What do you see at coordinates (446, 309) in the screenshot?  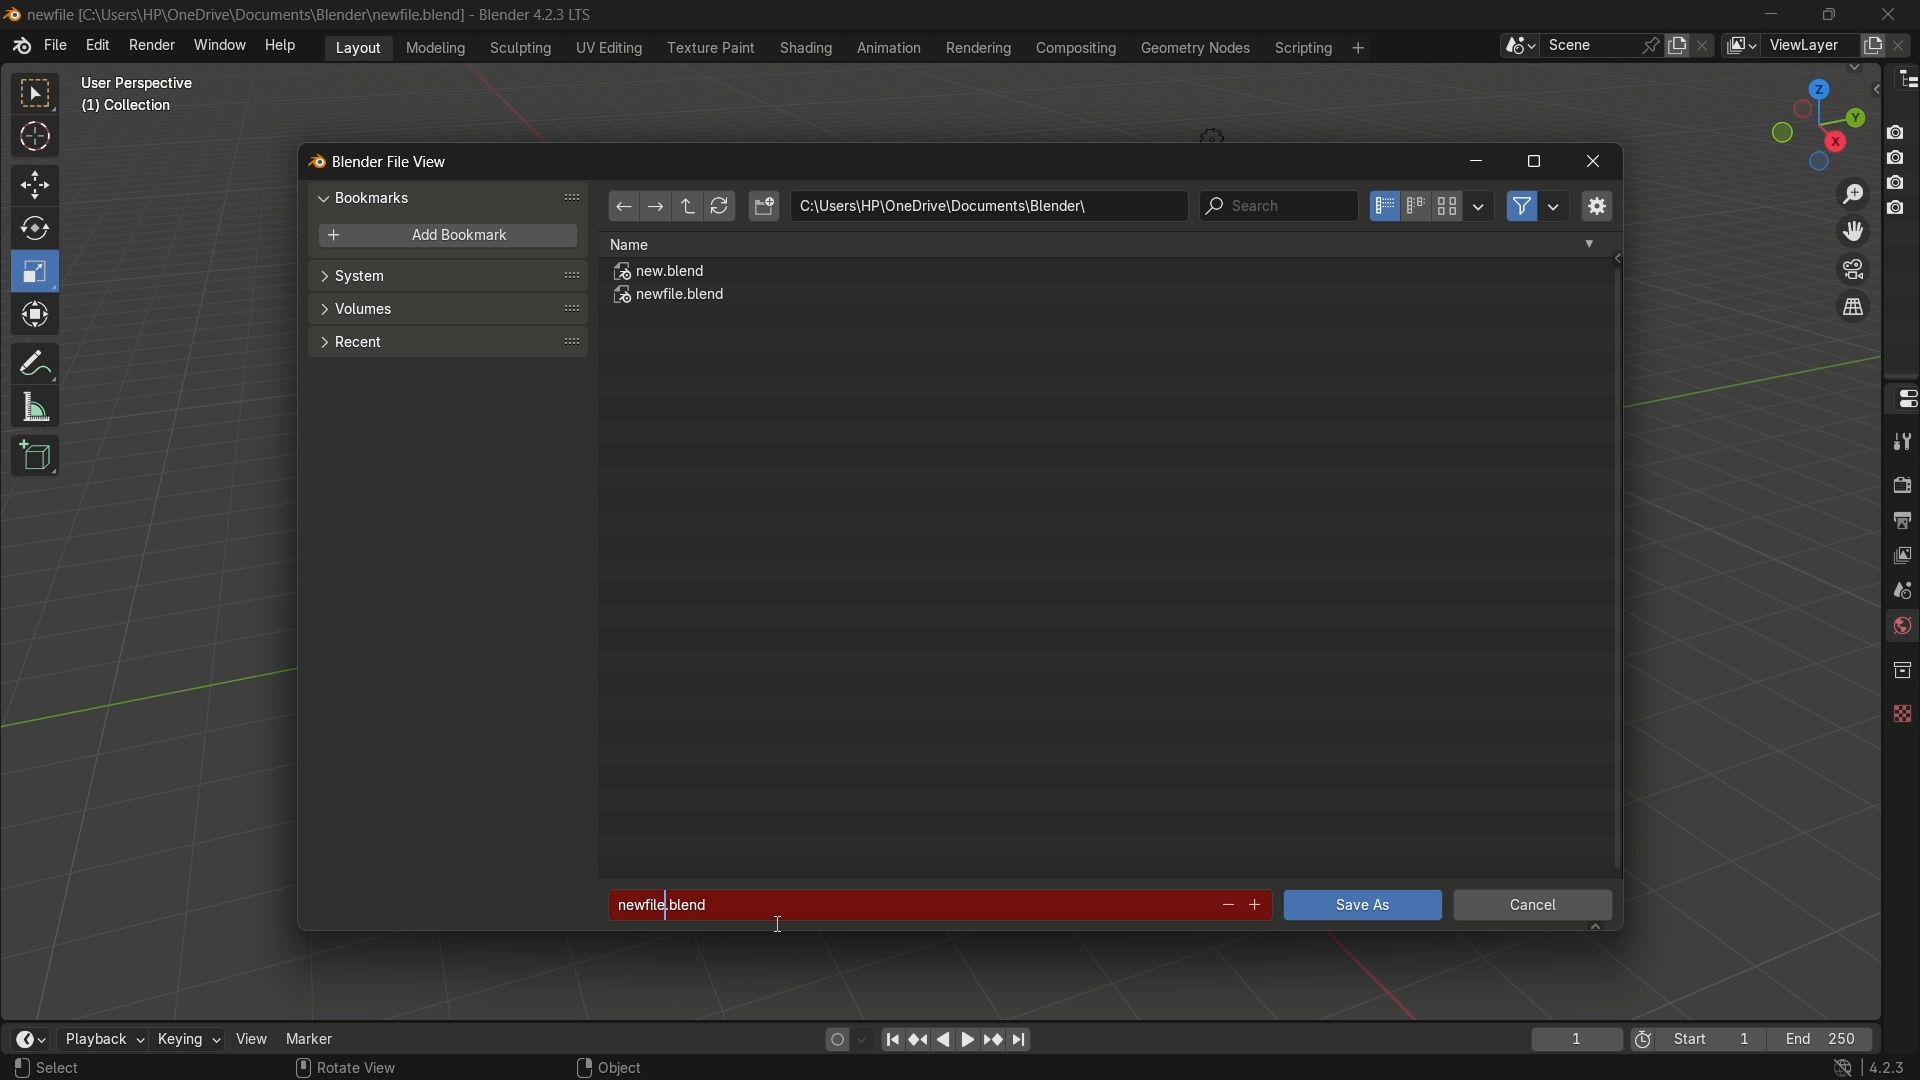 I see `volumes` at bounding box center [446, 309].